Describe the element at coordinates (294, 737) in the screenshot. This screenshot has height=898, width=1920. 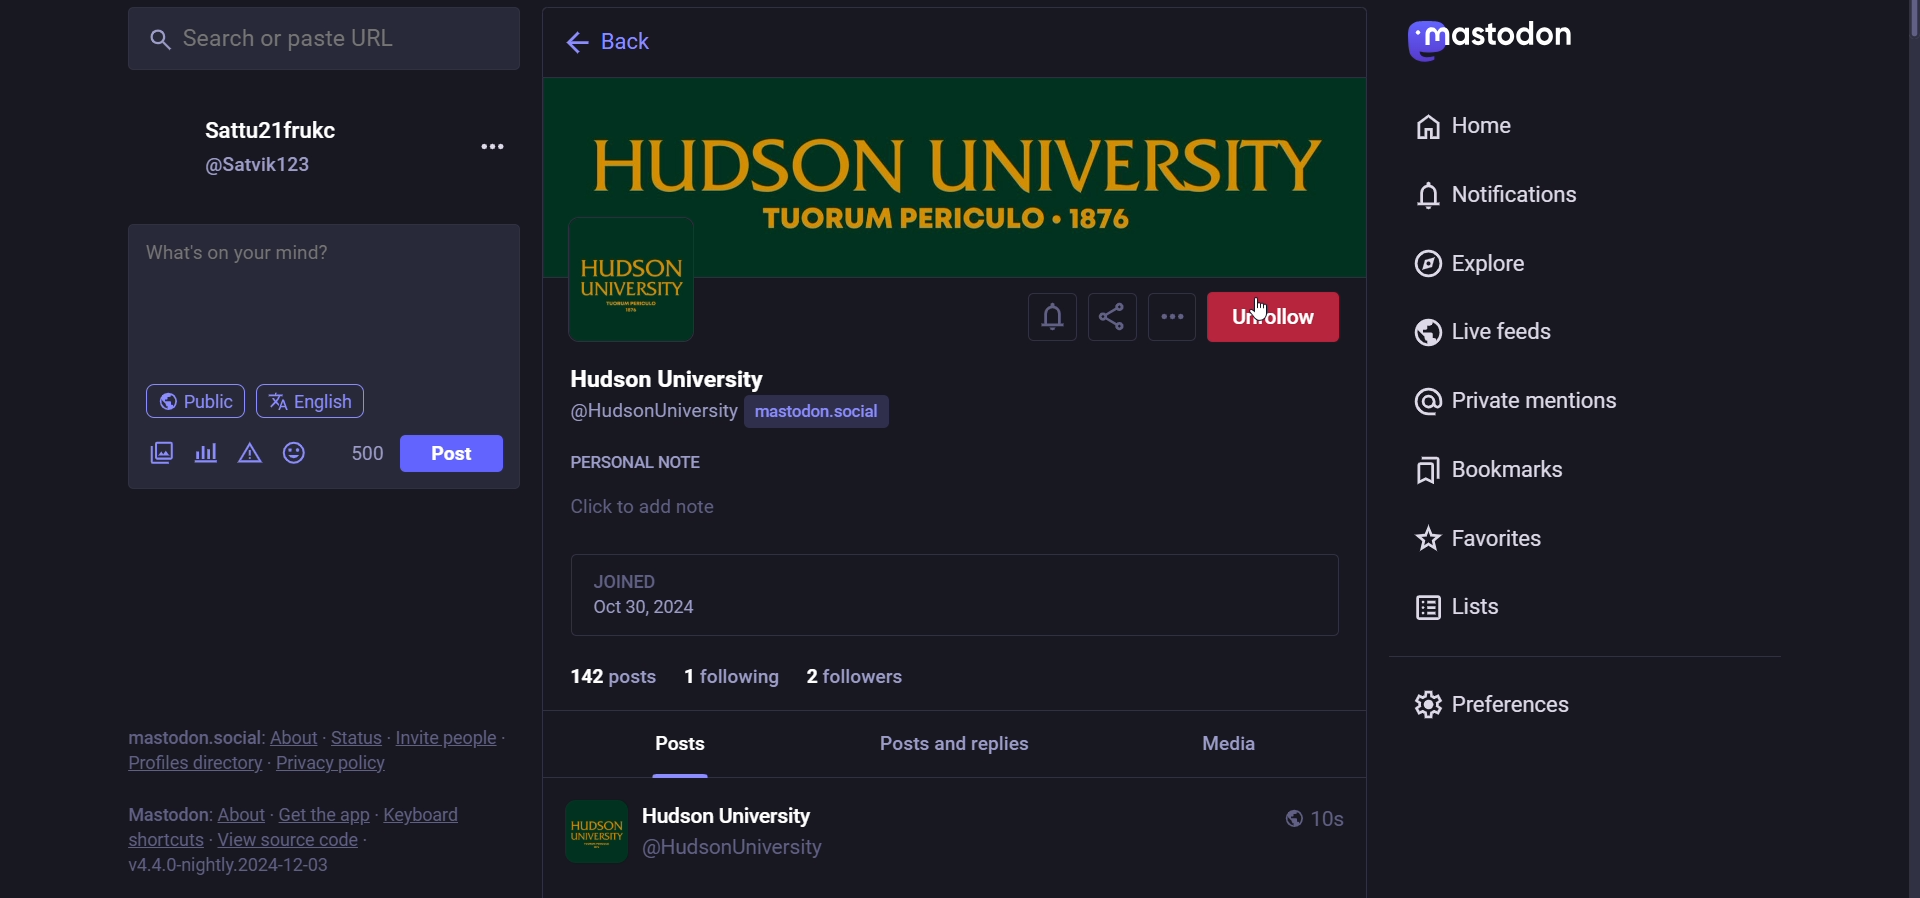
I see `about` at that location.